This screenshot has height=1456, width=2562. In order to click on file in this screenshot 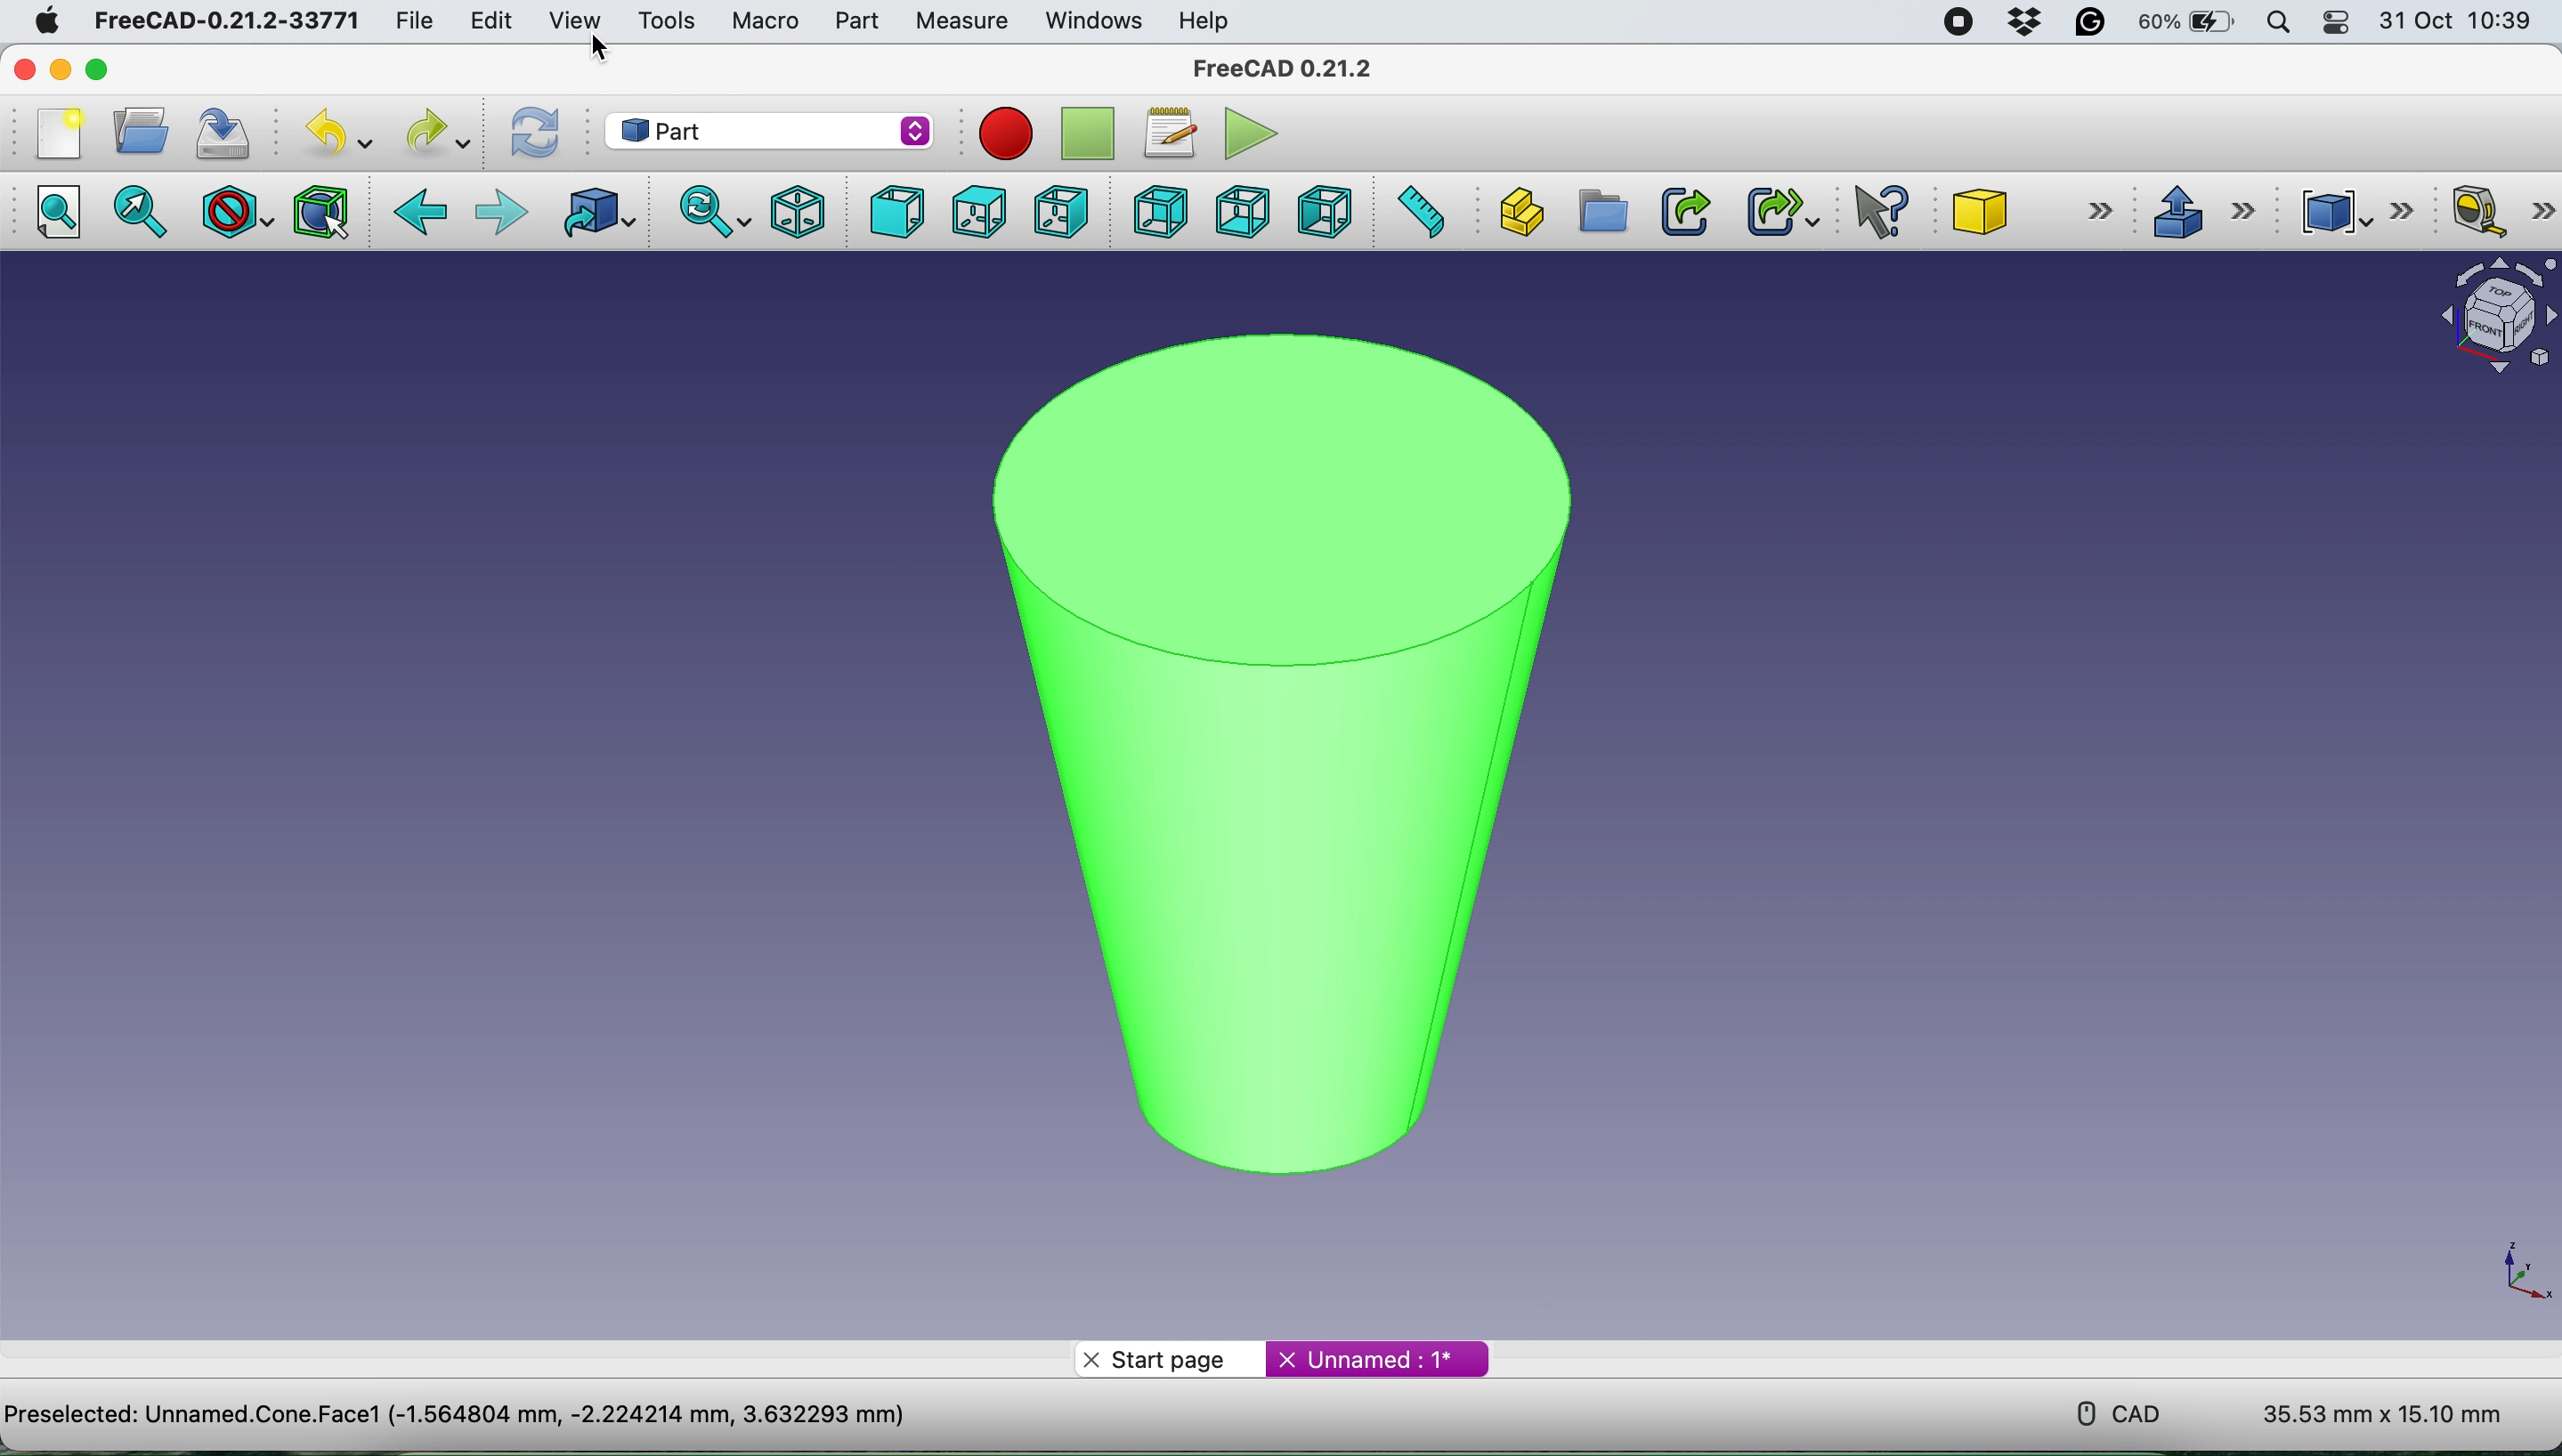, I will do `click(406, 20)`.